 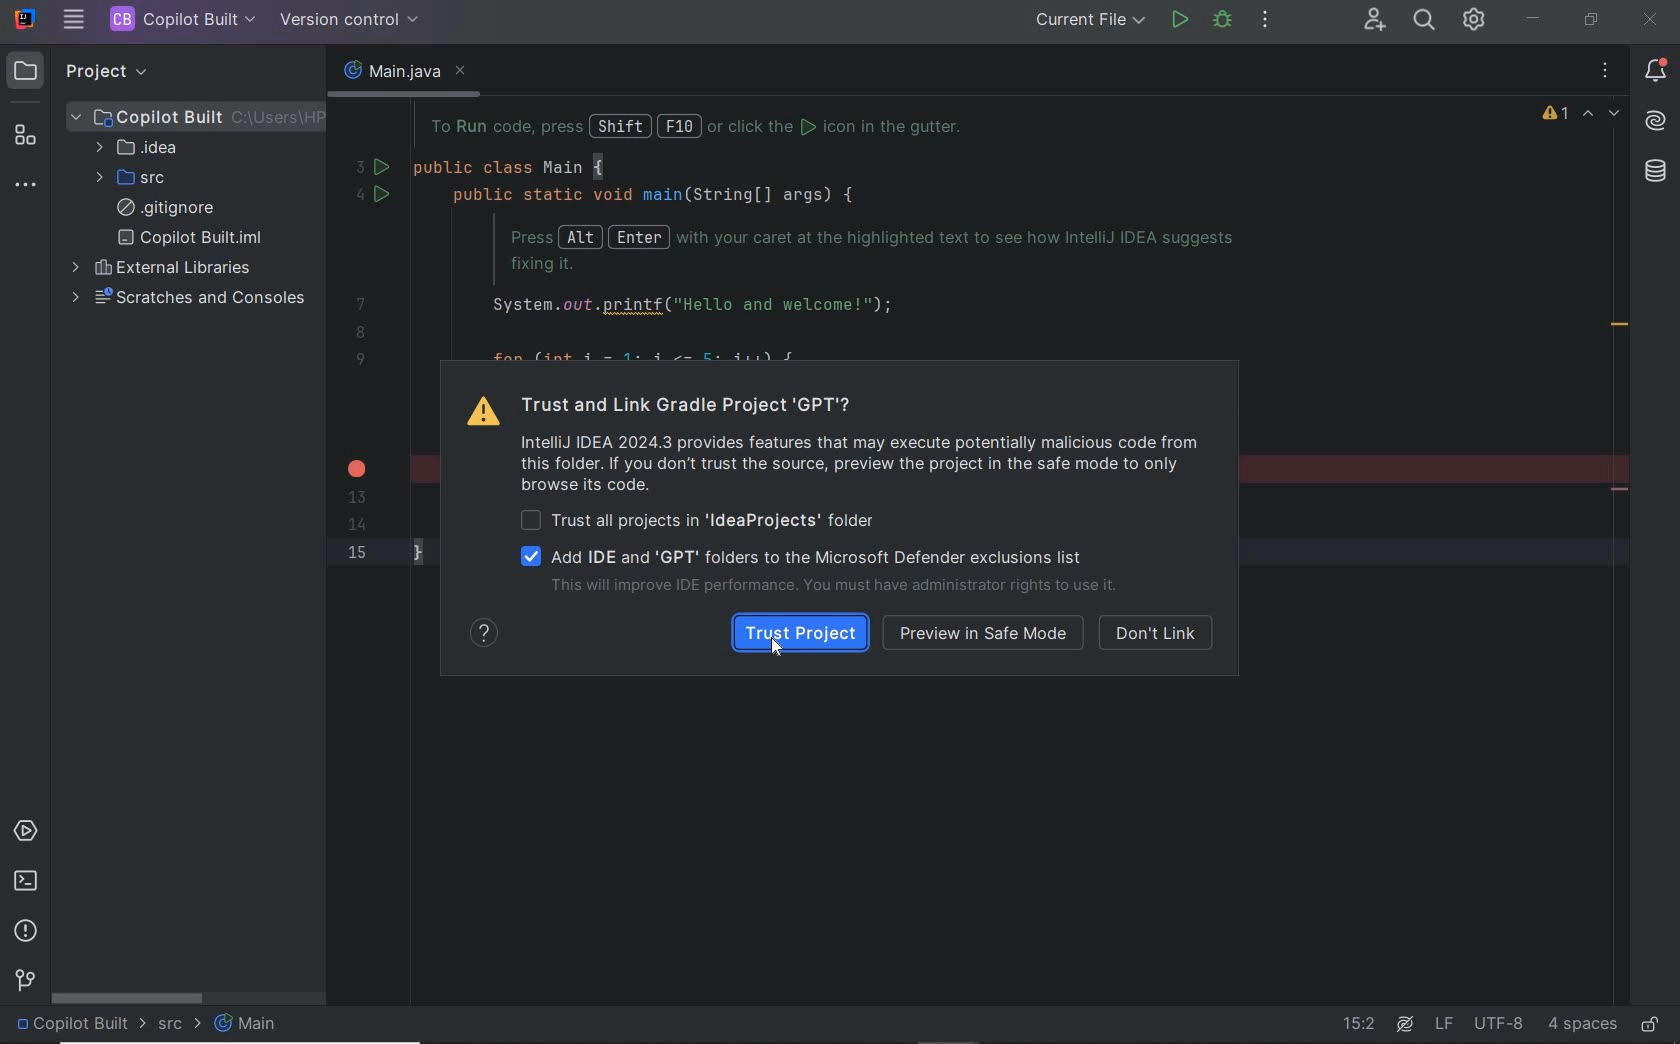 I want to click on 14, so click(x=358, y=524).